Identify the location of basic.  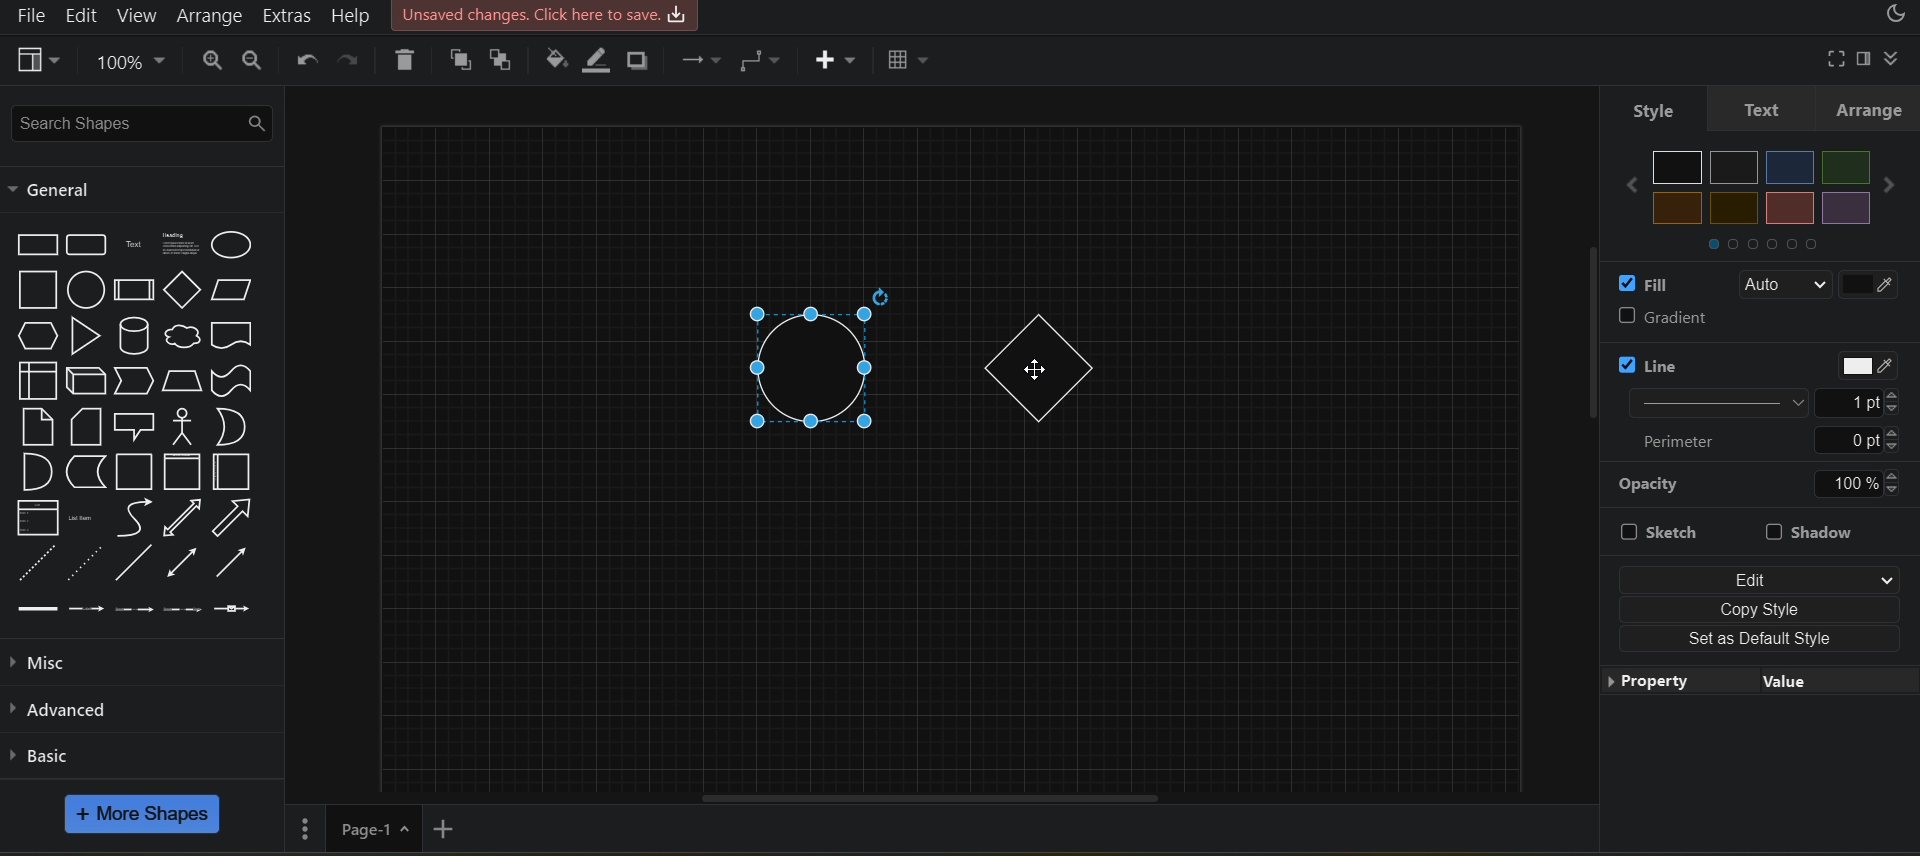
(144, 761).